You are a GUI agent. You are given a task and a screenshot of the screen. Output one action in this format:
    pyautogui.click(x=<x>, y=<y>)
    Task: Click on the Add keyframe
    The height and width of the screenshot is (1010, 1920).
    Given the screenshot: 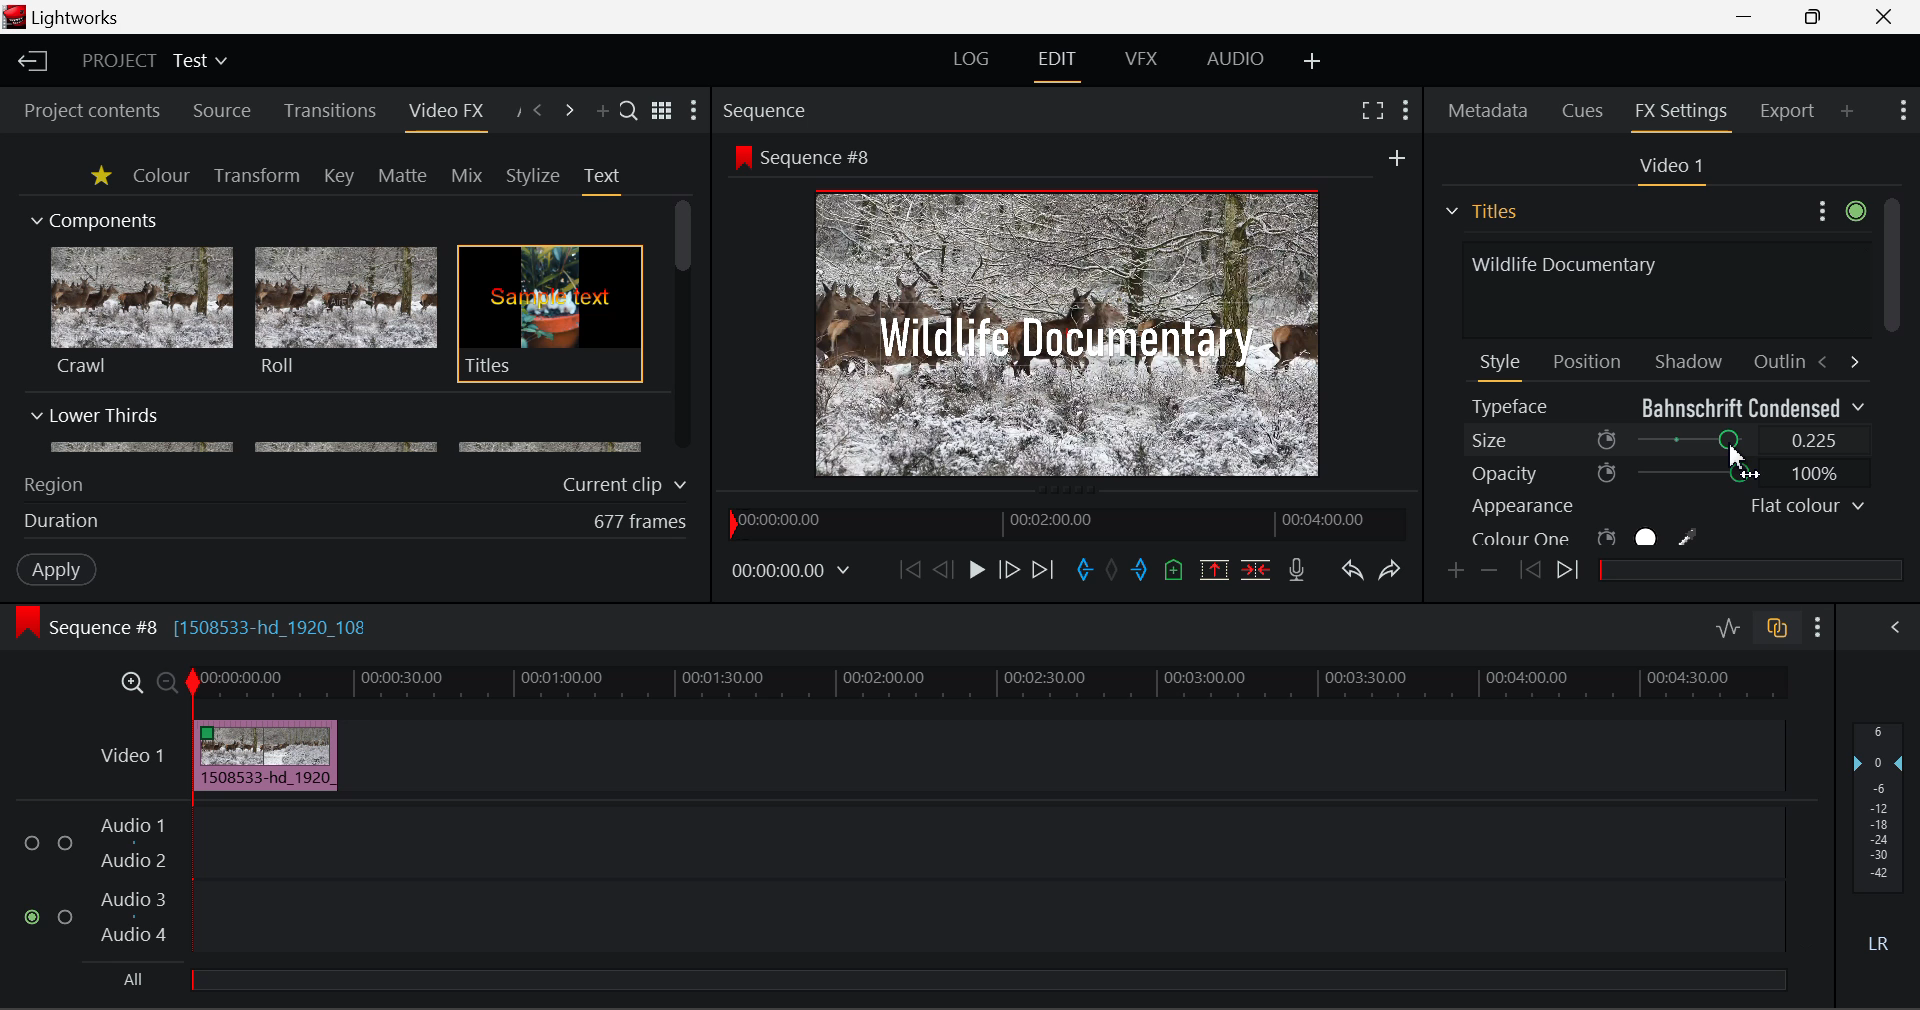 What is the action you would take?
    pyautogui.click(x=1458, y=572)
    